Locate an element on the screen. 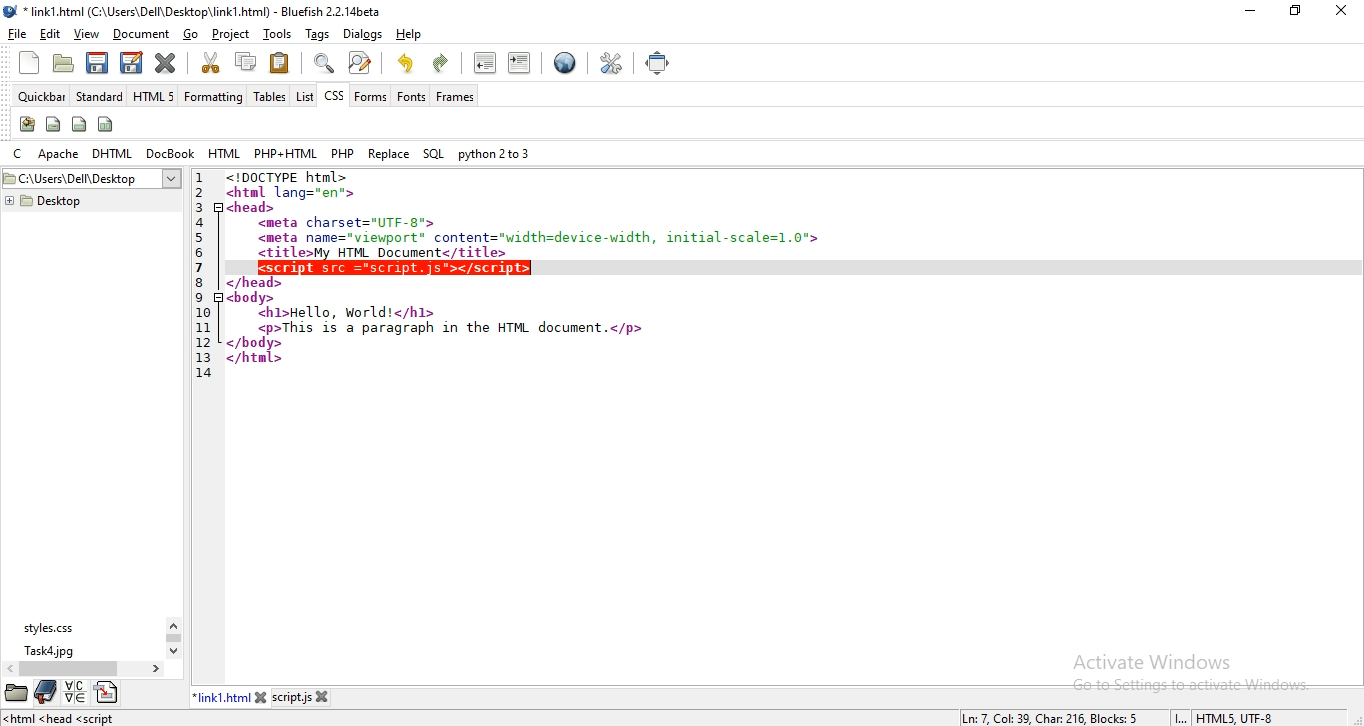 The width and height of the screenshot is (1364, 726). 5 is located at coordinates (199, 238).